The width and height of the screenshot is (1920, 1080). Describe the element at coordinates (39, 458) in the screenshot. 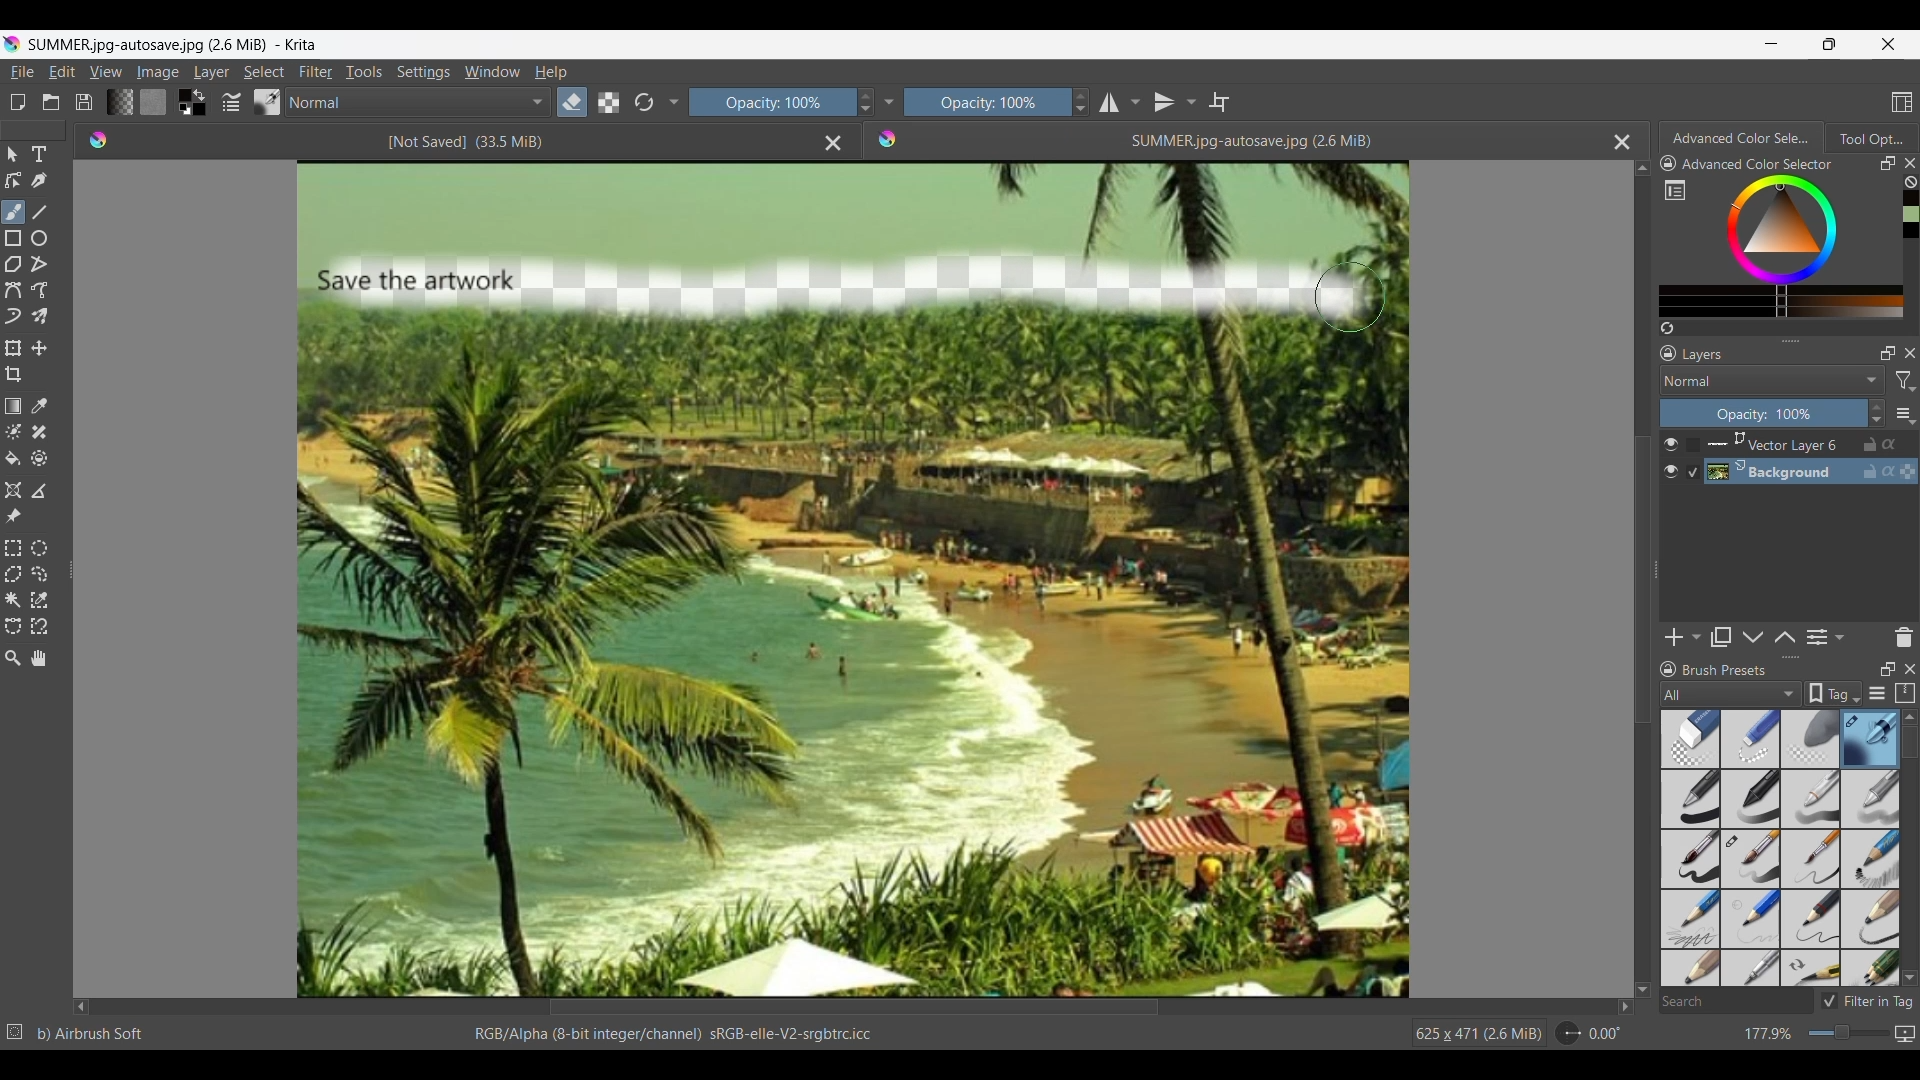

I see `Enclose and fill tool` at that location.